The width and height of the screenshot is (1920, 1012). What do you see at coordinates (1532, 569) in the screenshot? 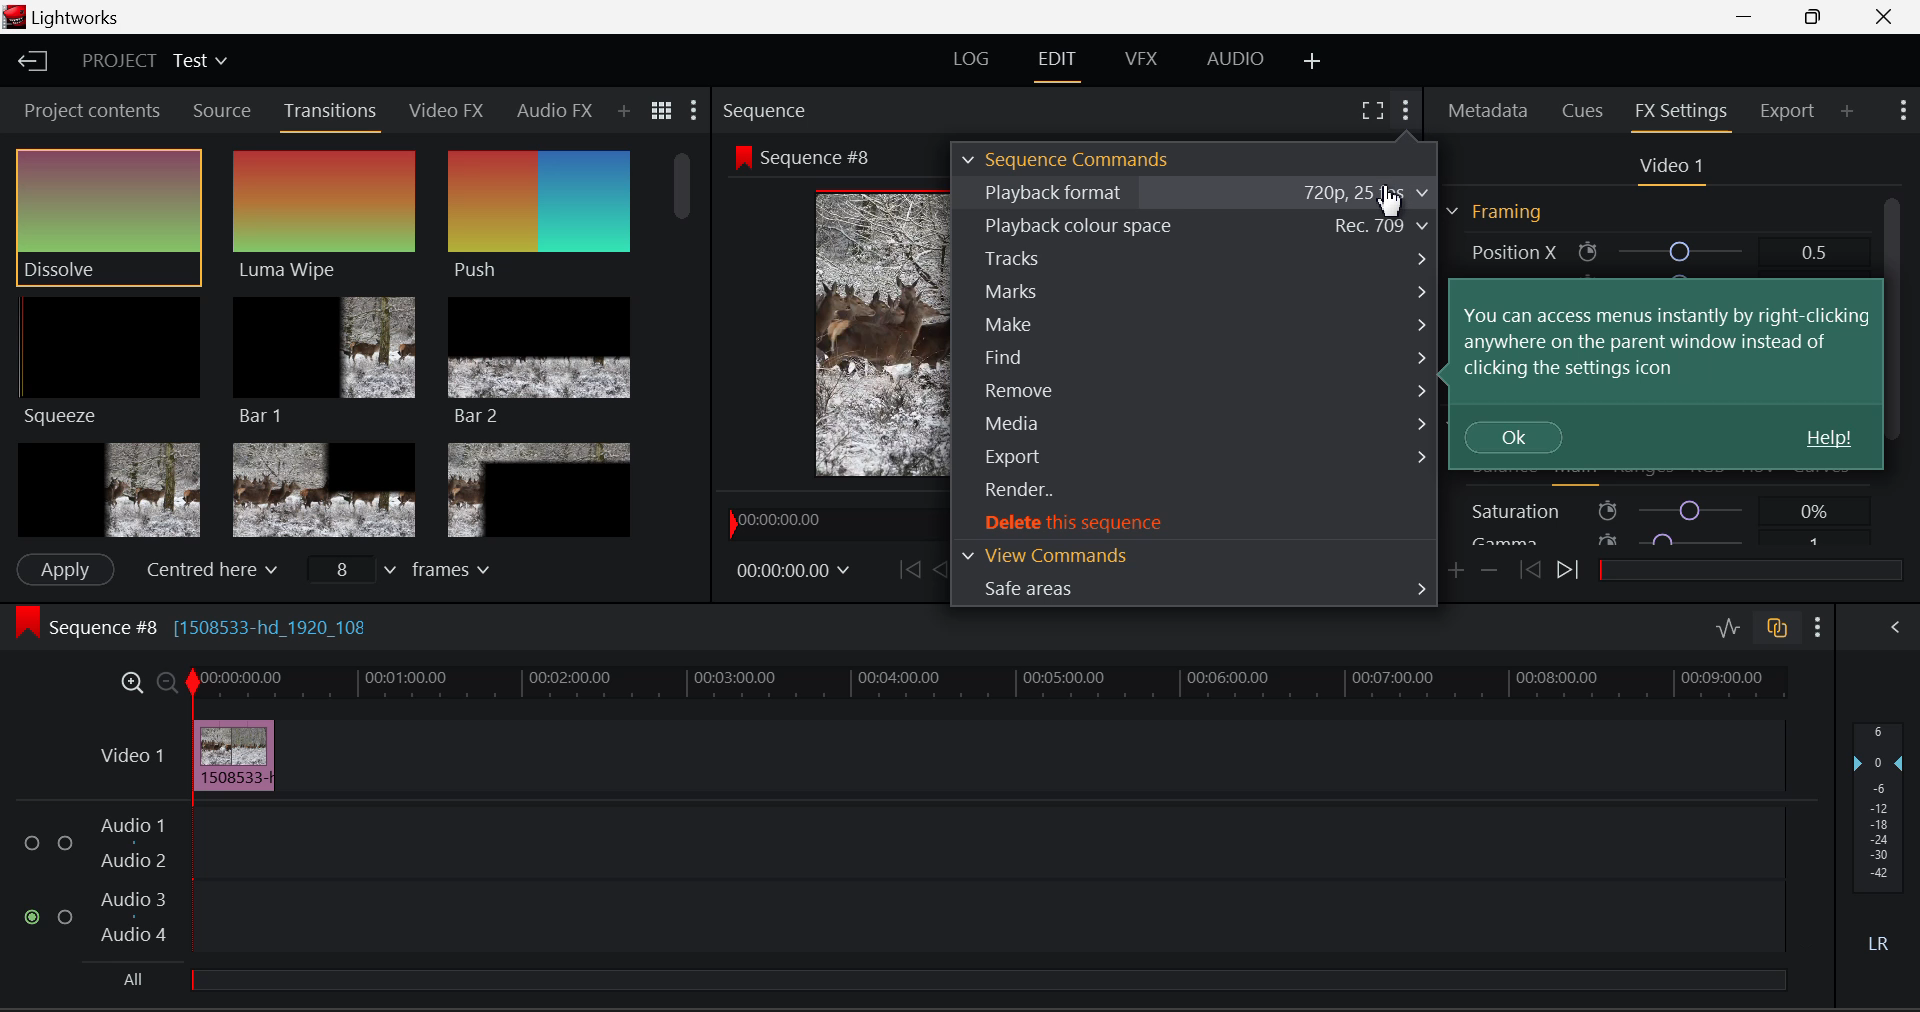
I see `Previous keyframe` at bounding box center [1532, 569].